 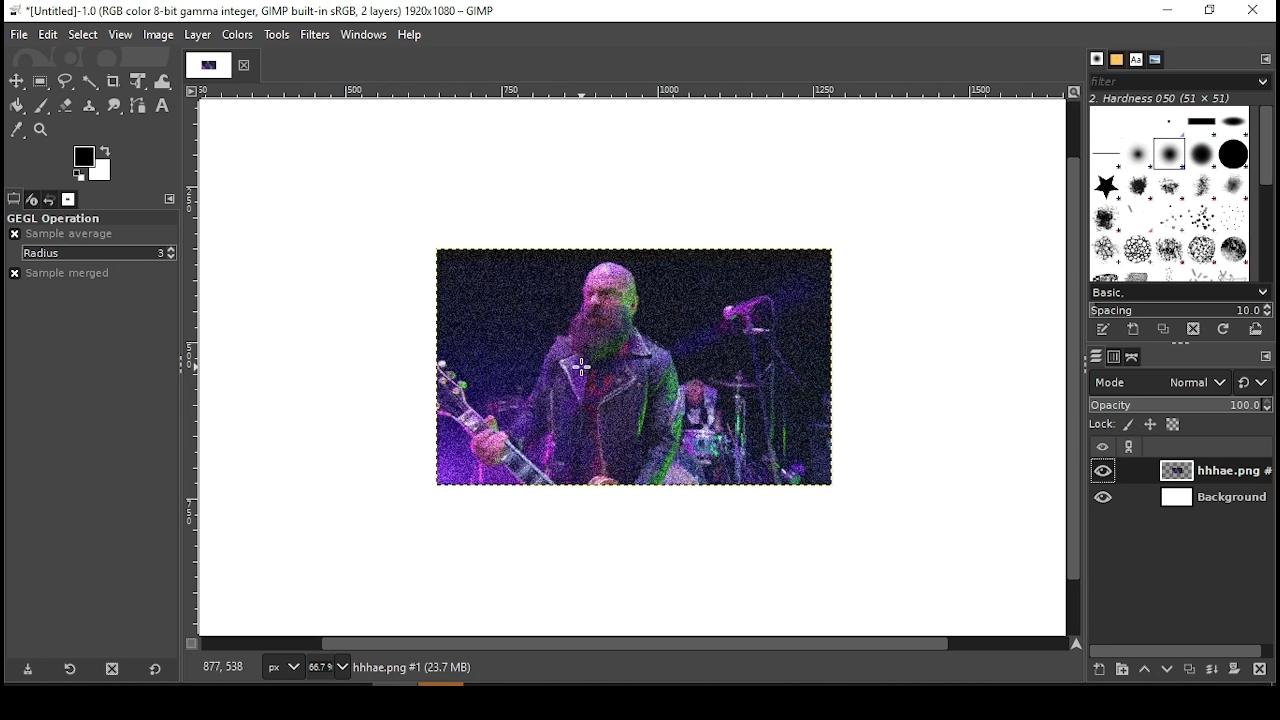 What do you see at coordinates (49, 34) in the screenshot?
I see `edit` at bounding box center [49, 34].